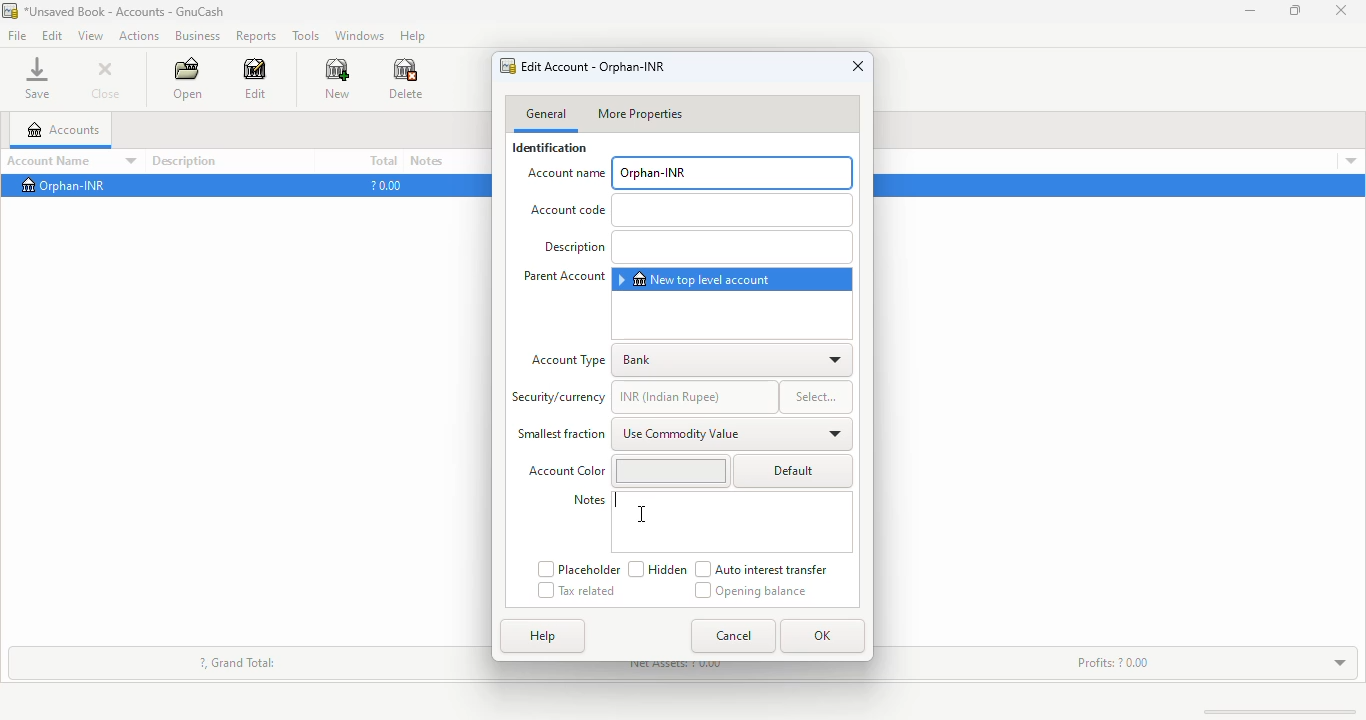  I want to click on parents account, so click(565, 276).